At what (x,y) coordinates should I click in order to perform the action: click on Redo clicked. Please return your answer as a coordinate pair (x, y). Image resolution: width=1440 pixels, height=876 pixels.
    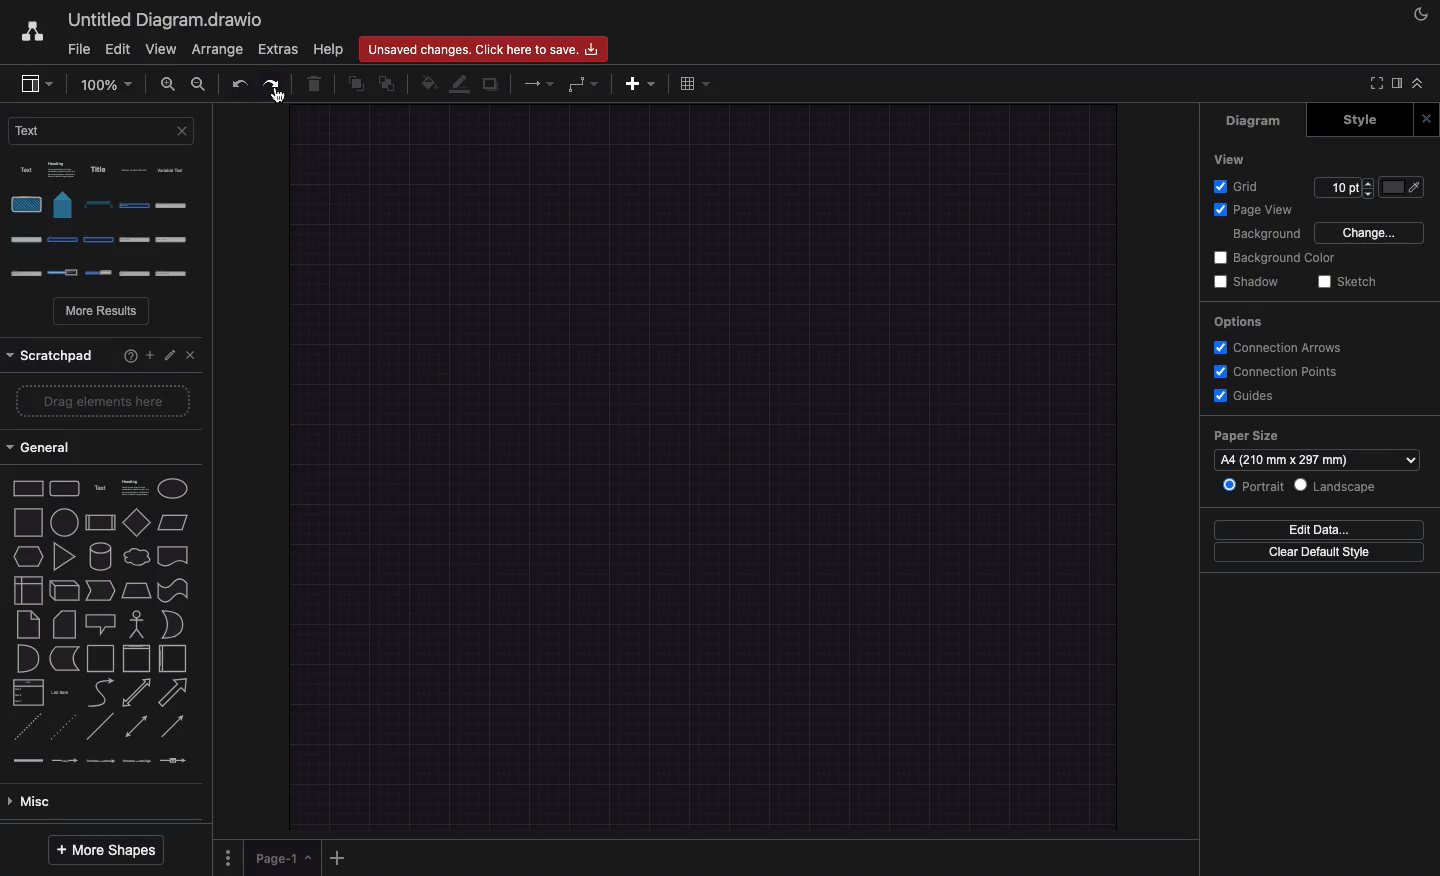
    Looking at the image, I should click on (276, 85).